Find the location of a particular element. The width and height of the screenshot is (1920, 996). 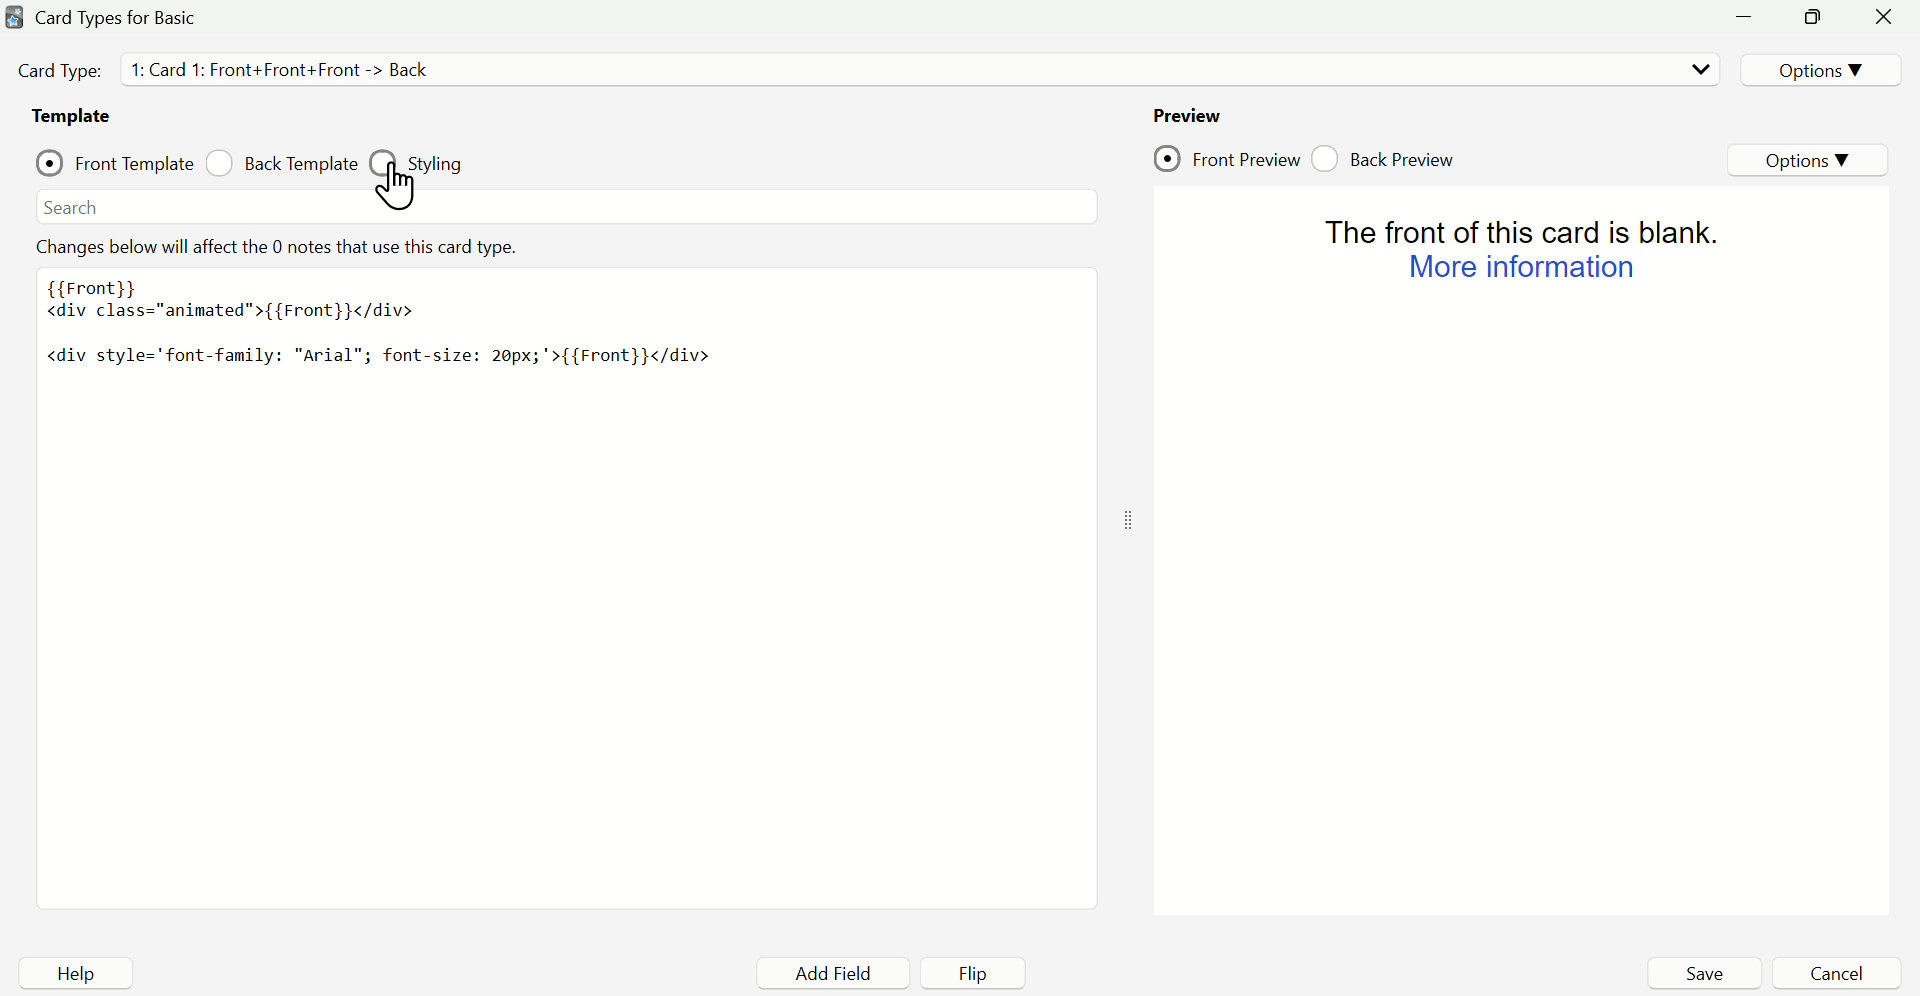

Front Template is located at coordinates (114, 163).